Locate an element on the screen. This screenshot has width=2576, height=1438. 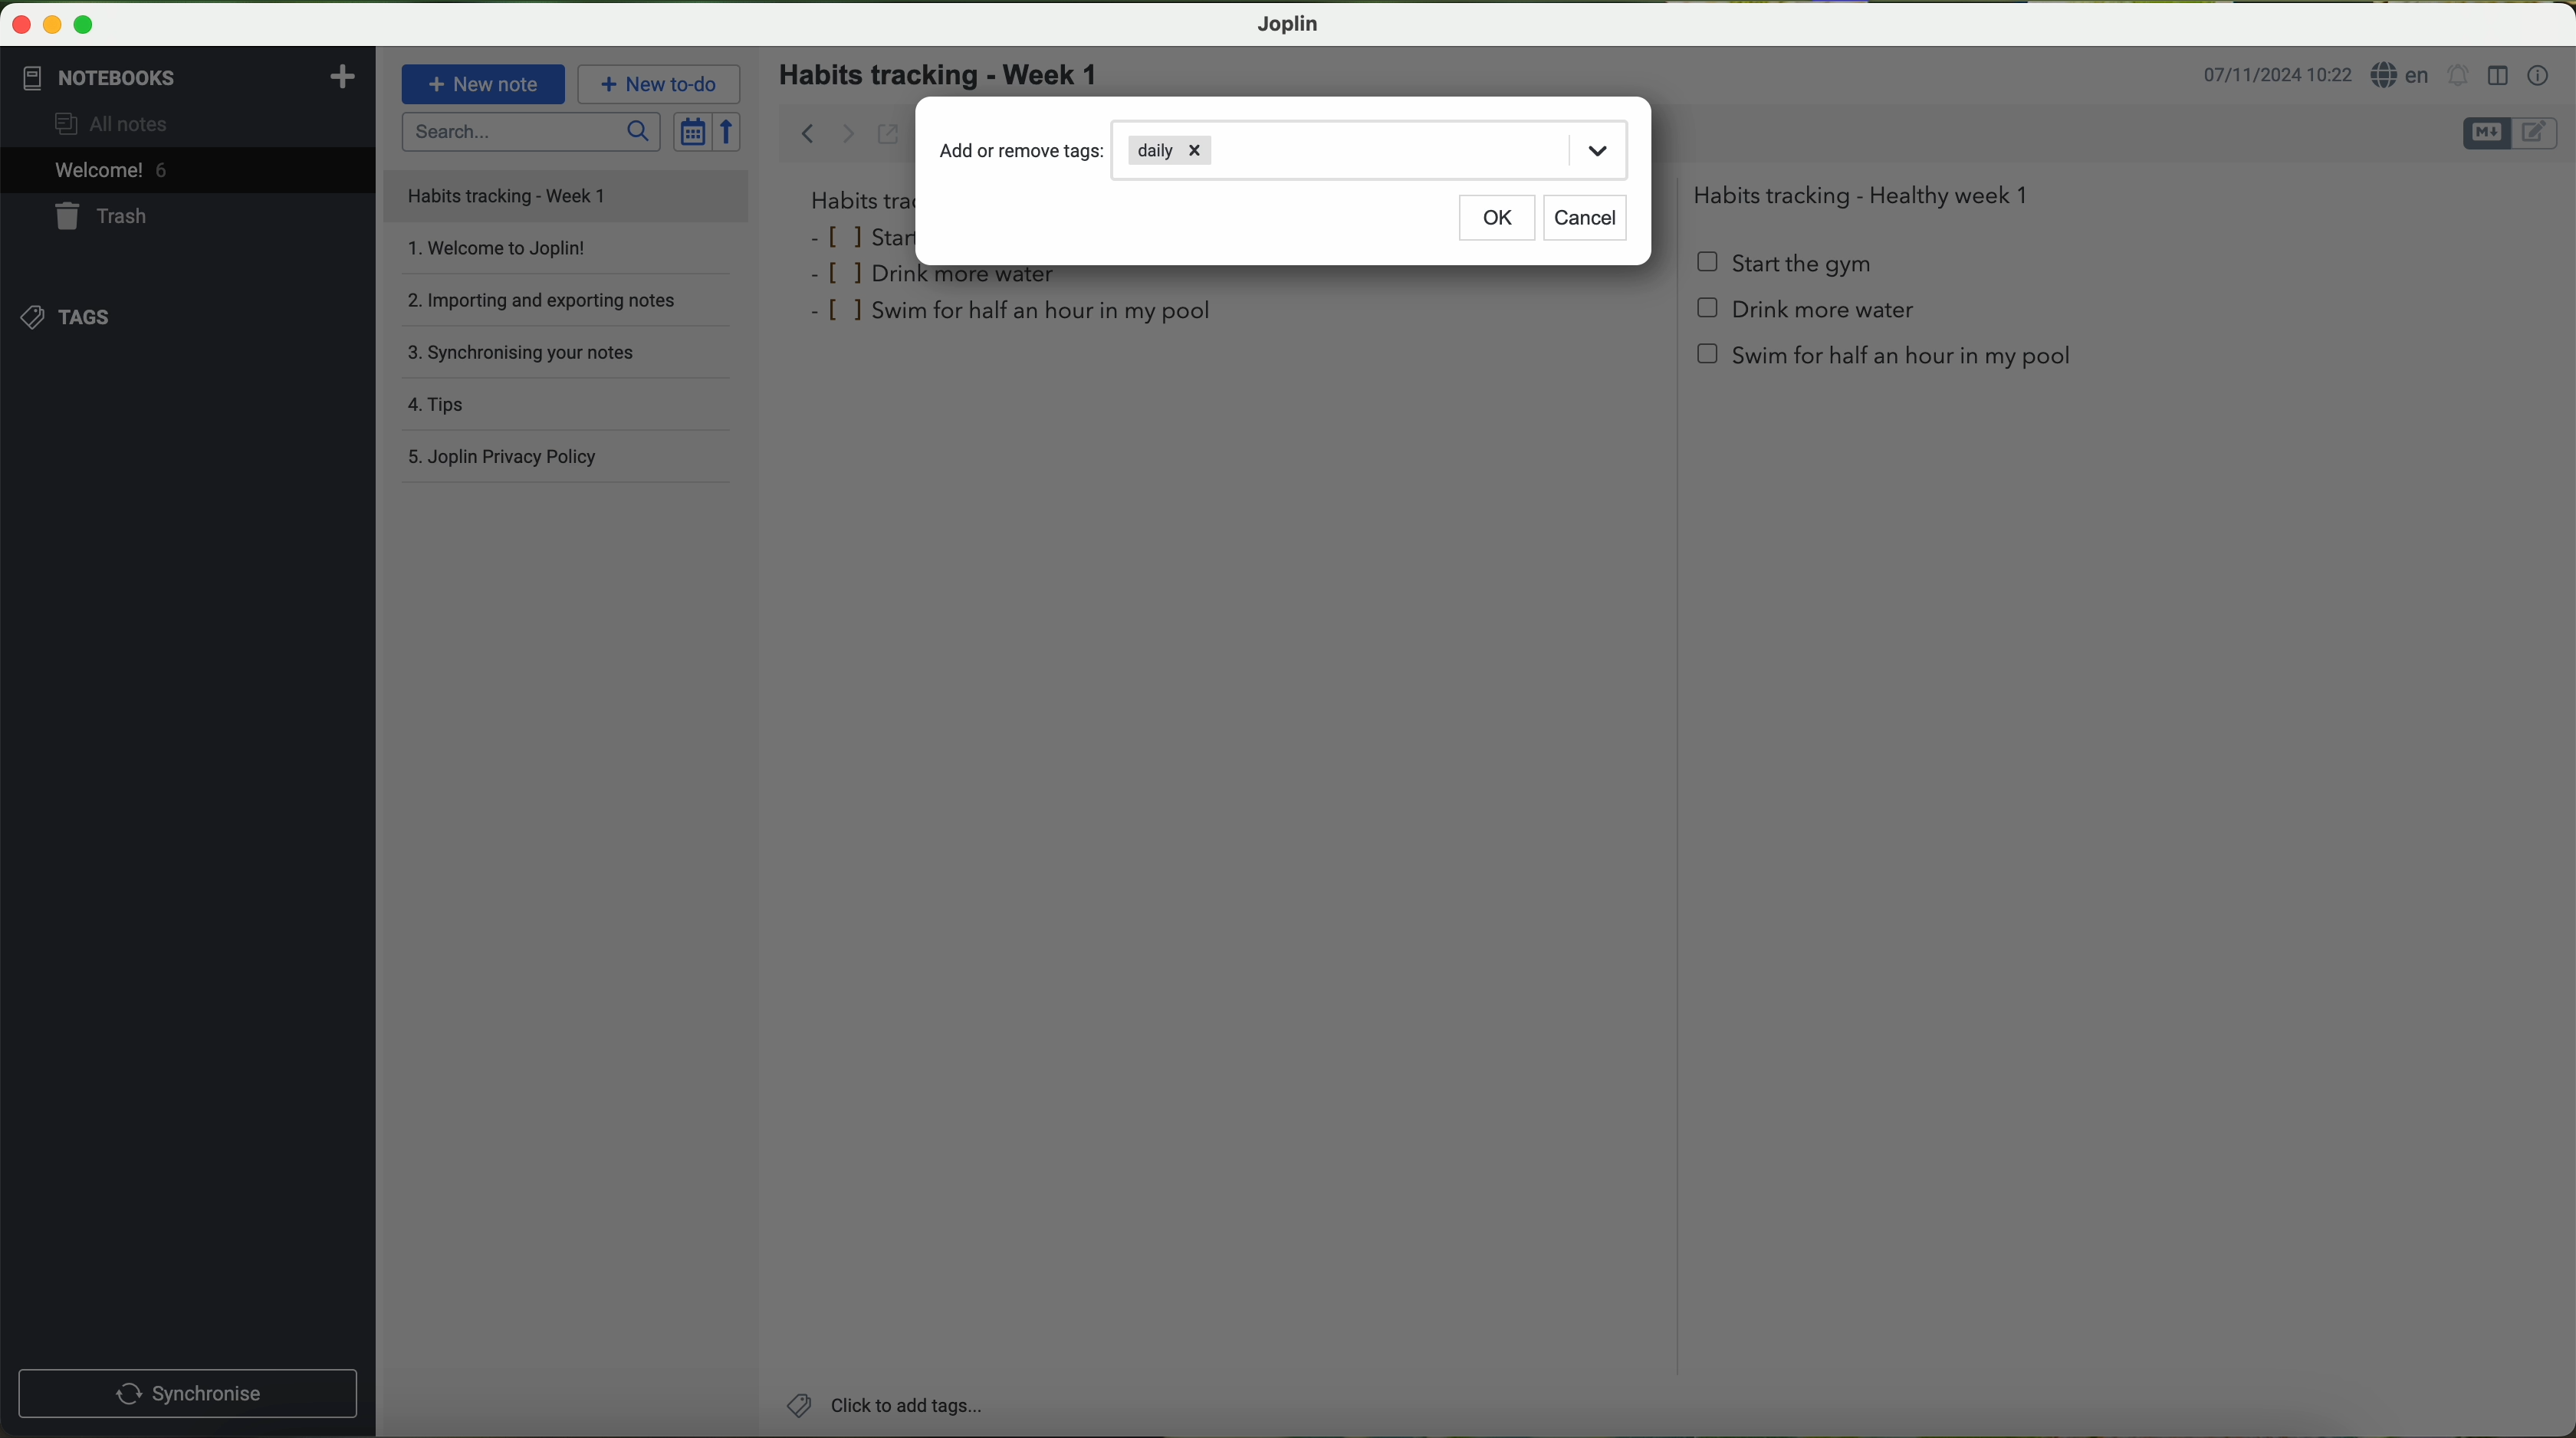
synchronising your notes is located at coordinates (574, 359).